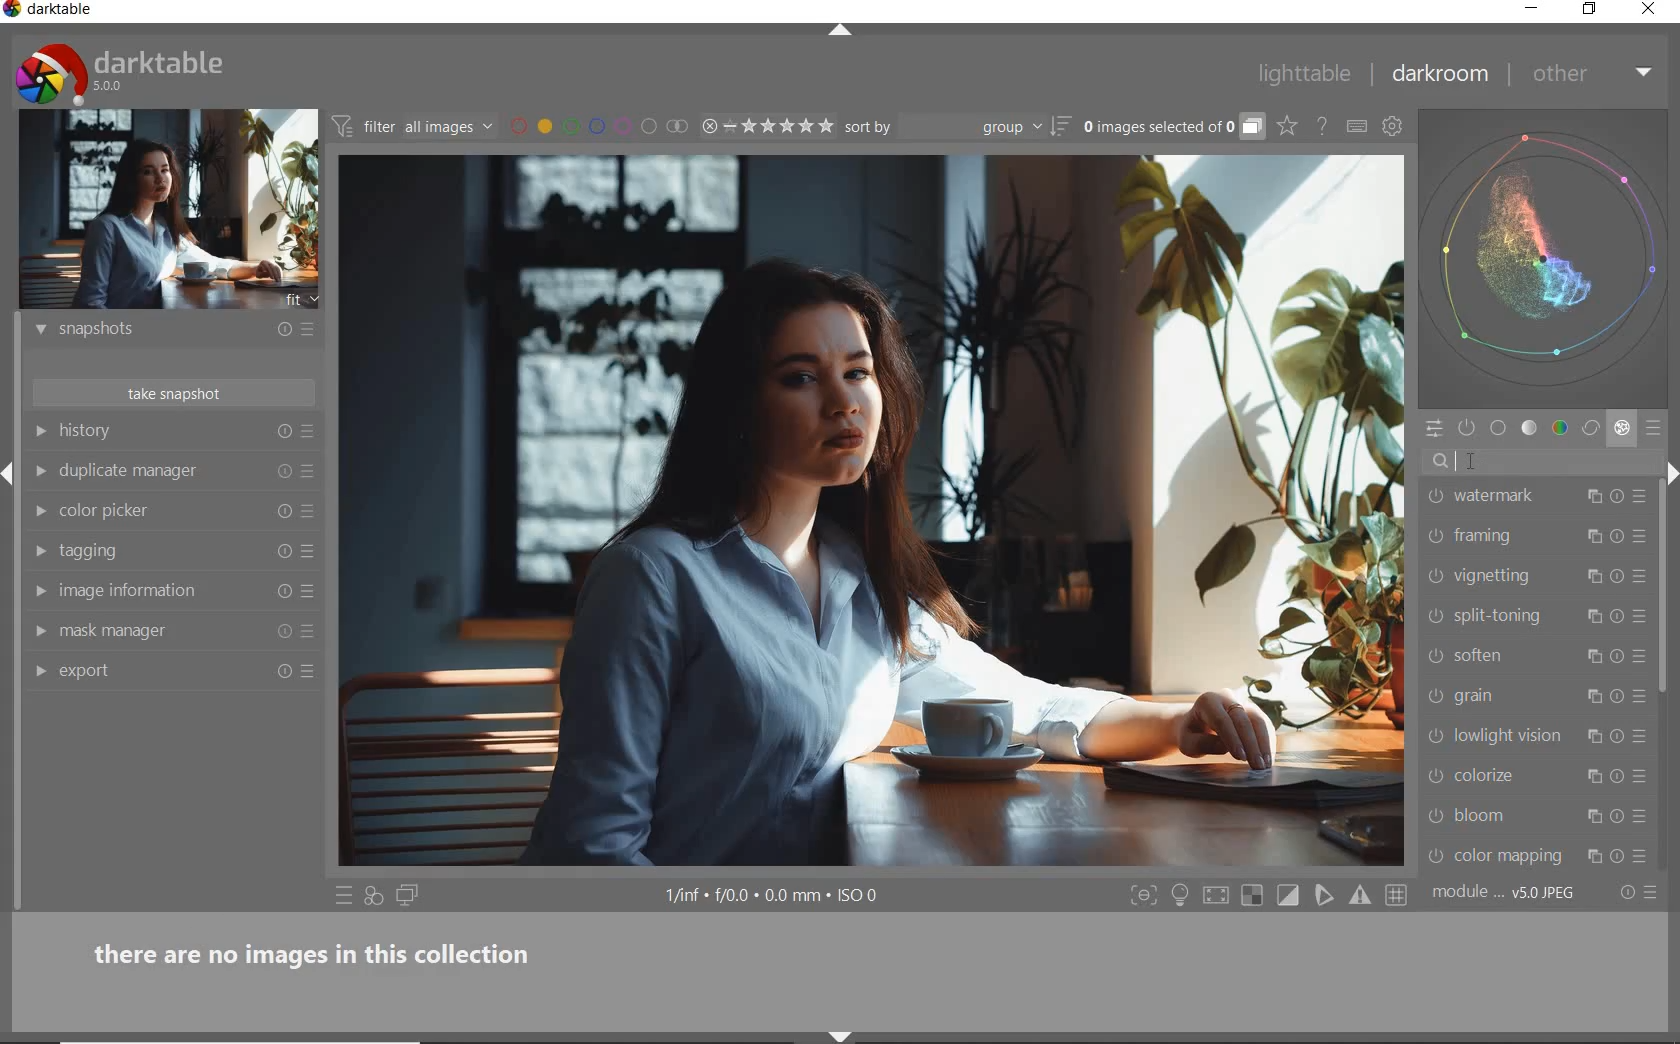 The height and width of the screenshot is (1044, 1680). I want to click on export, so click(143, 672).